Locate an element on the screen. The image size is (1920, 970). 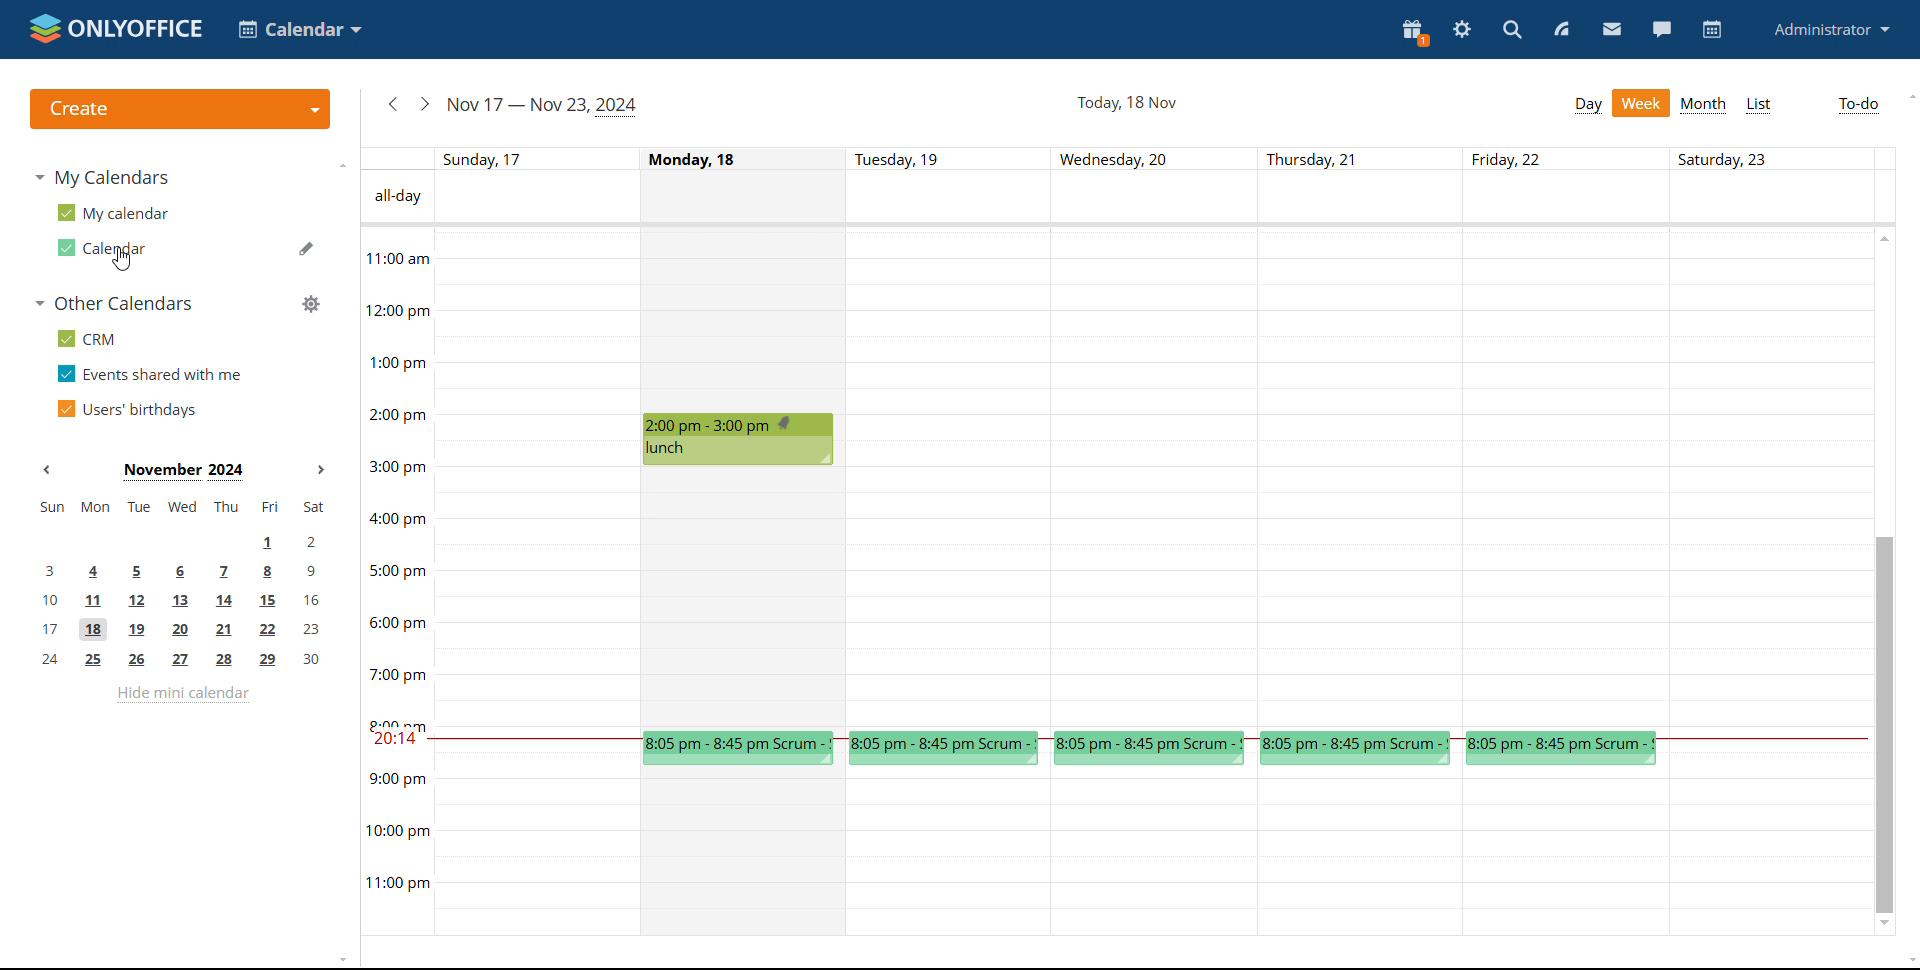
day view is located at coordinates (1589, 105).